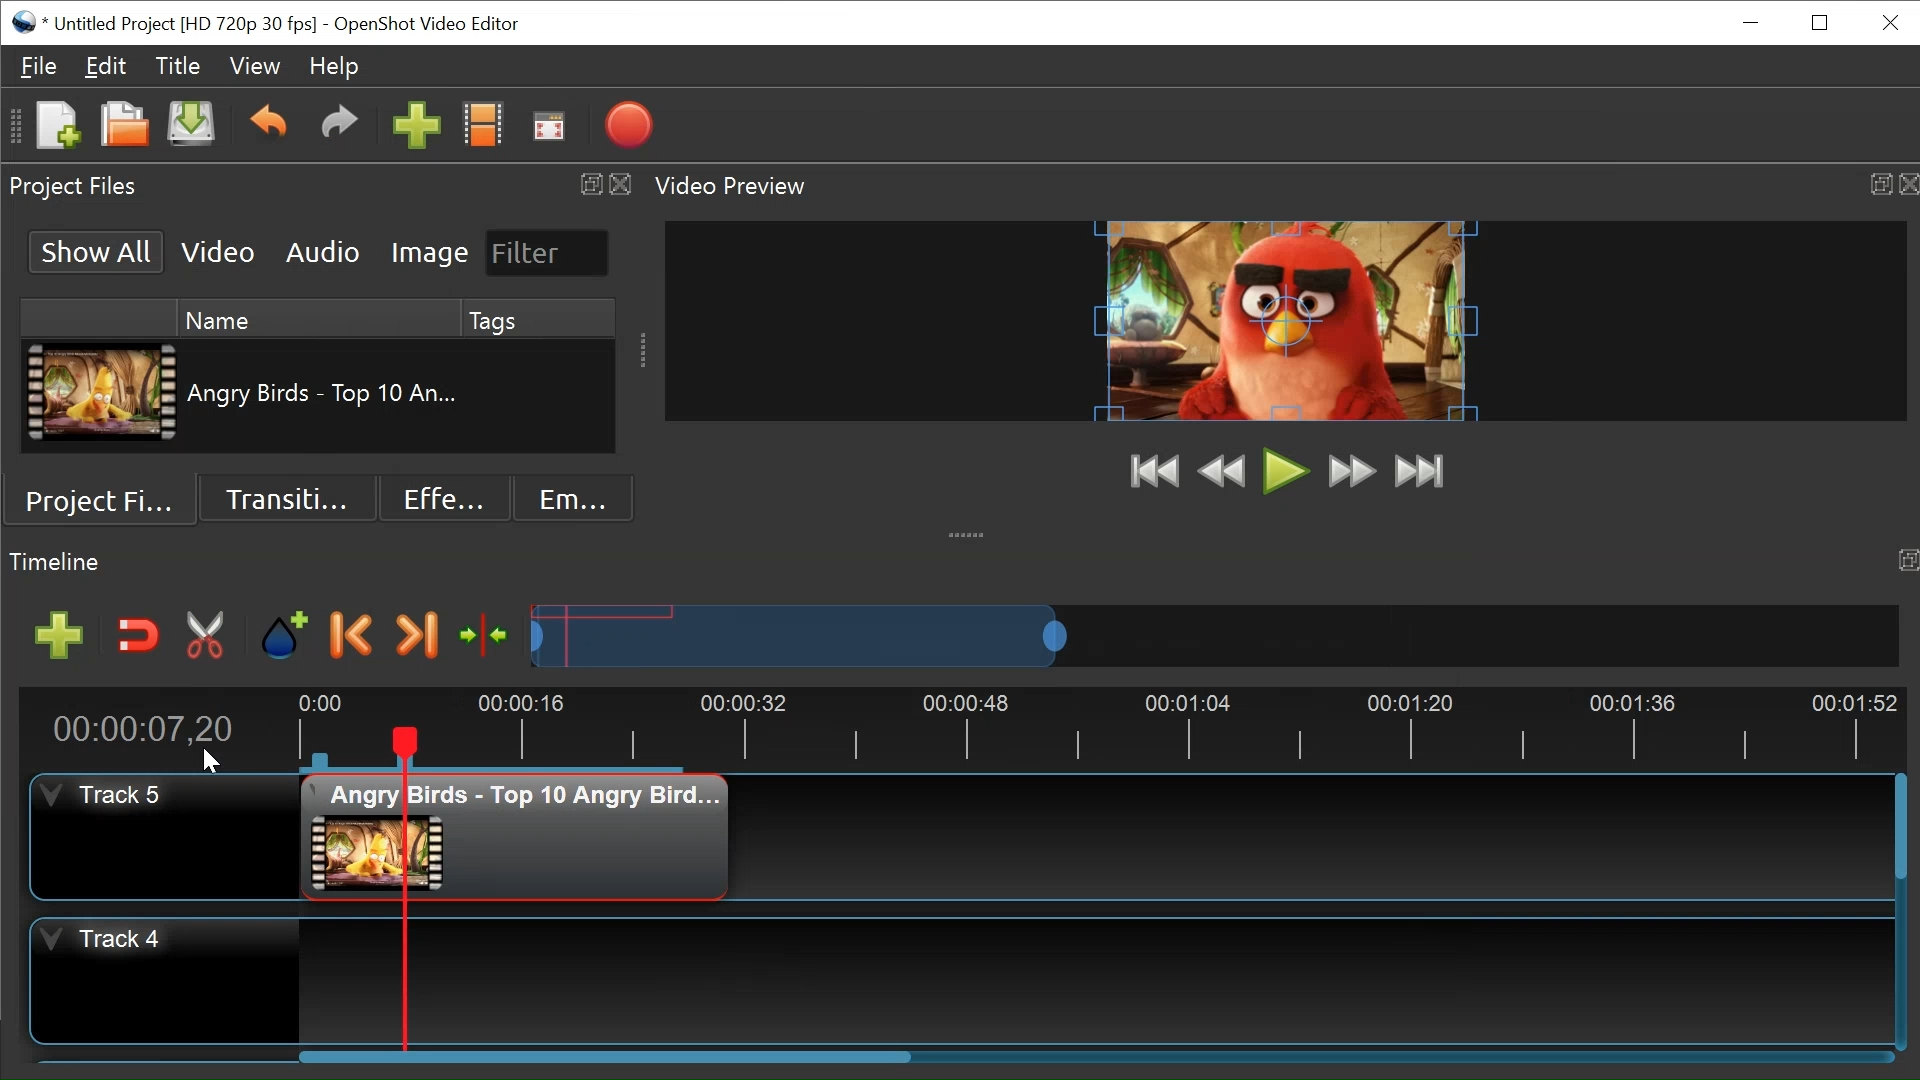 This screenshot has width=1920, height=1080. I want to click on Titles, so click(179, 66).